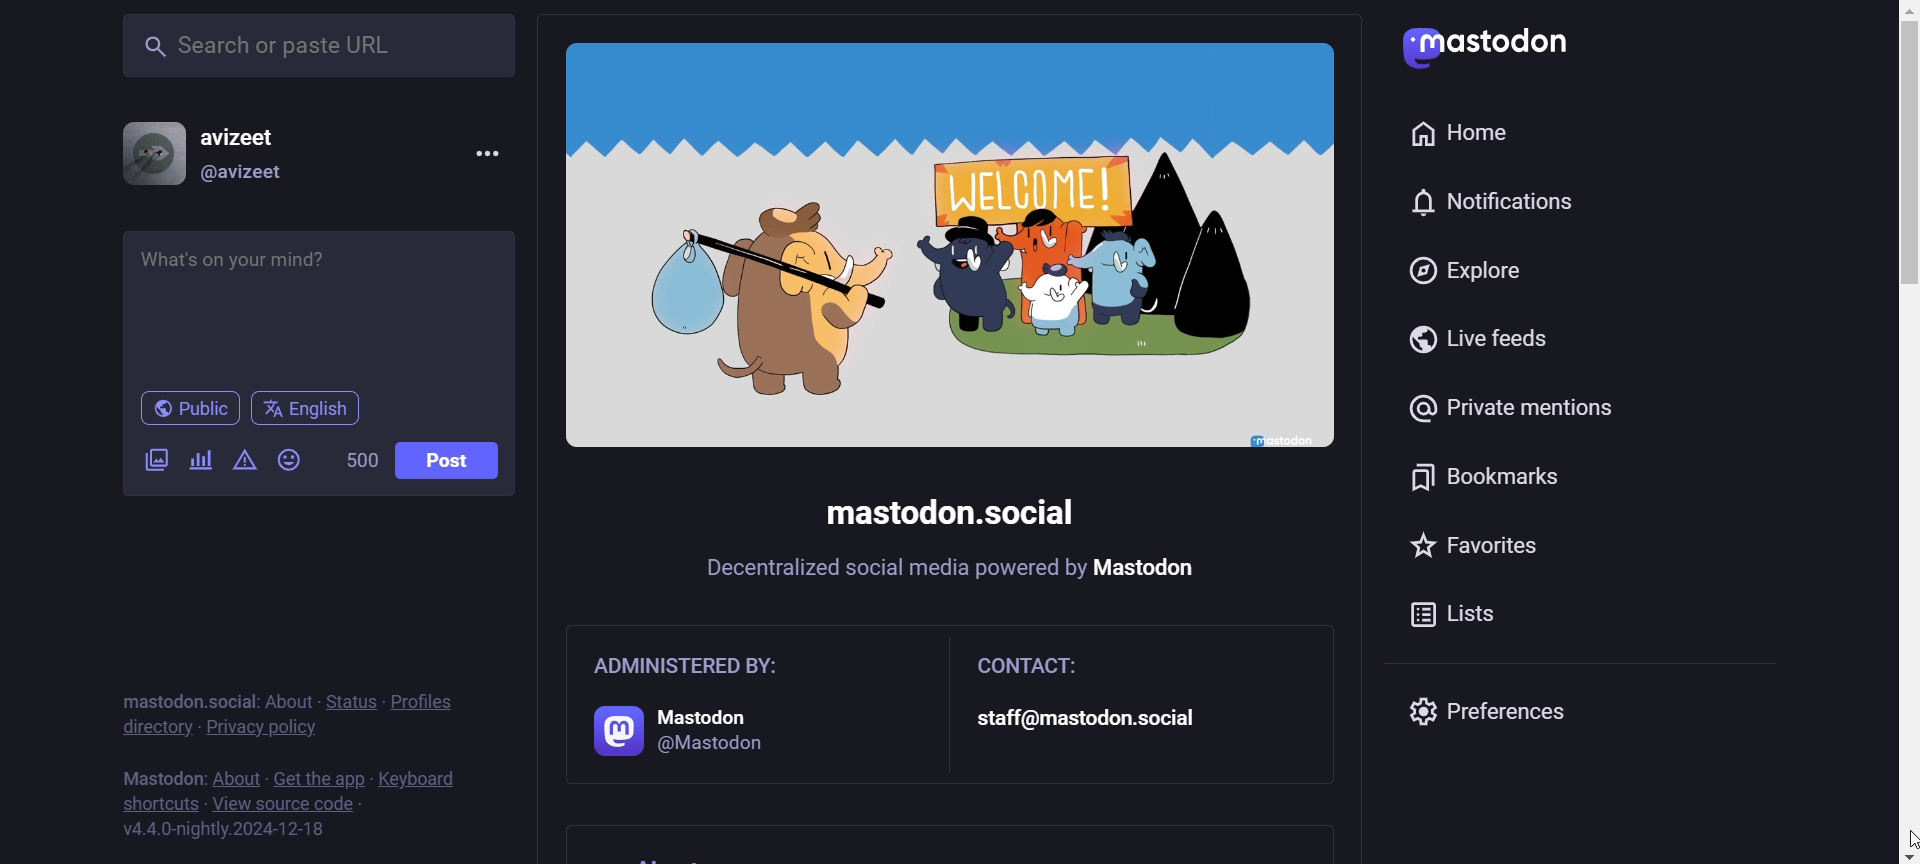 The width and height of the screenshot is (1920, 864). Describe the element at coordinates (484, 152) in the screenshot. I see `menu` at that location.